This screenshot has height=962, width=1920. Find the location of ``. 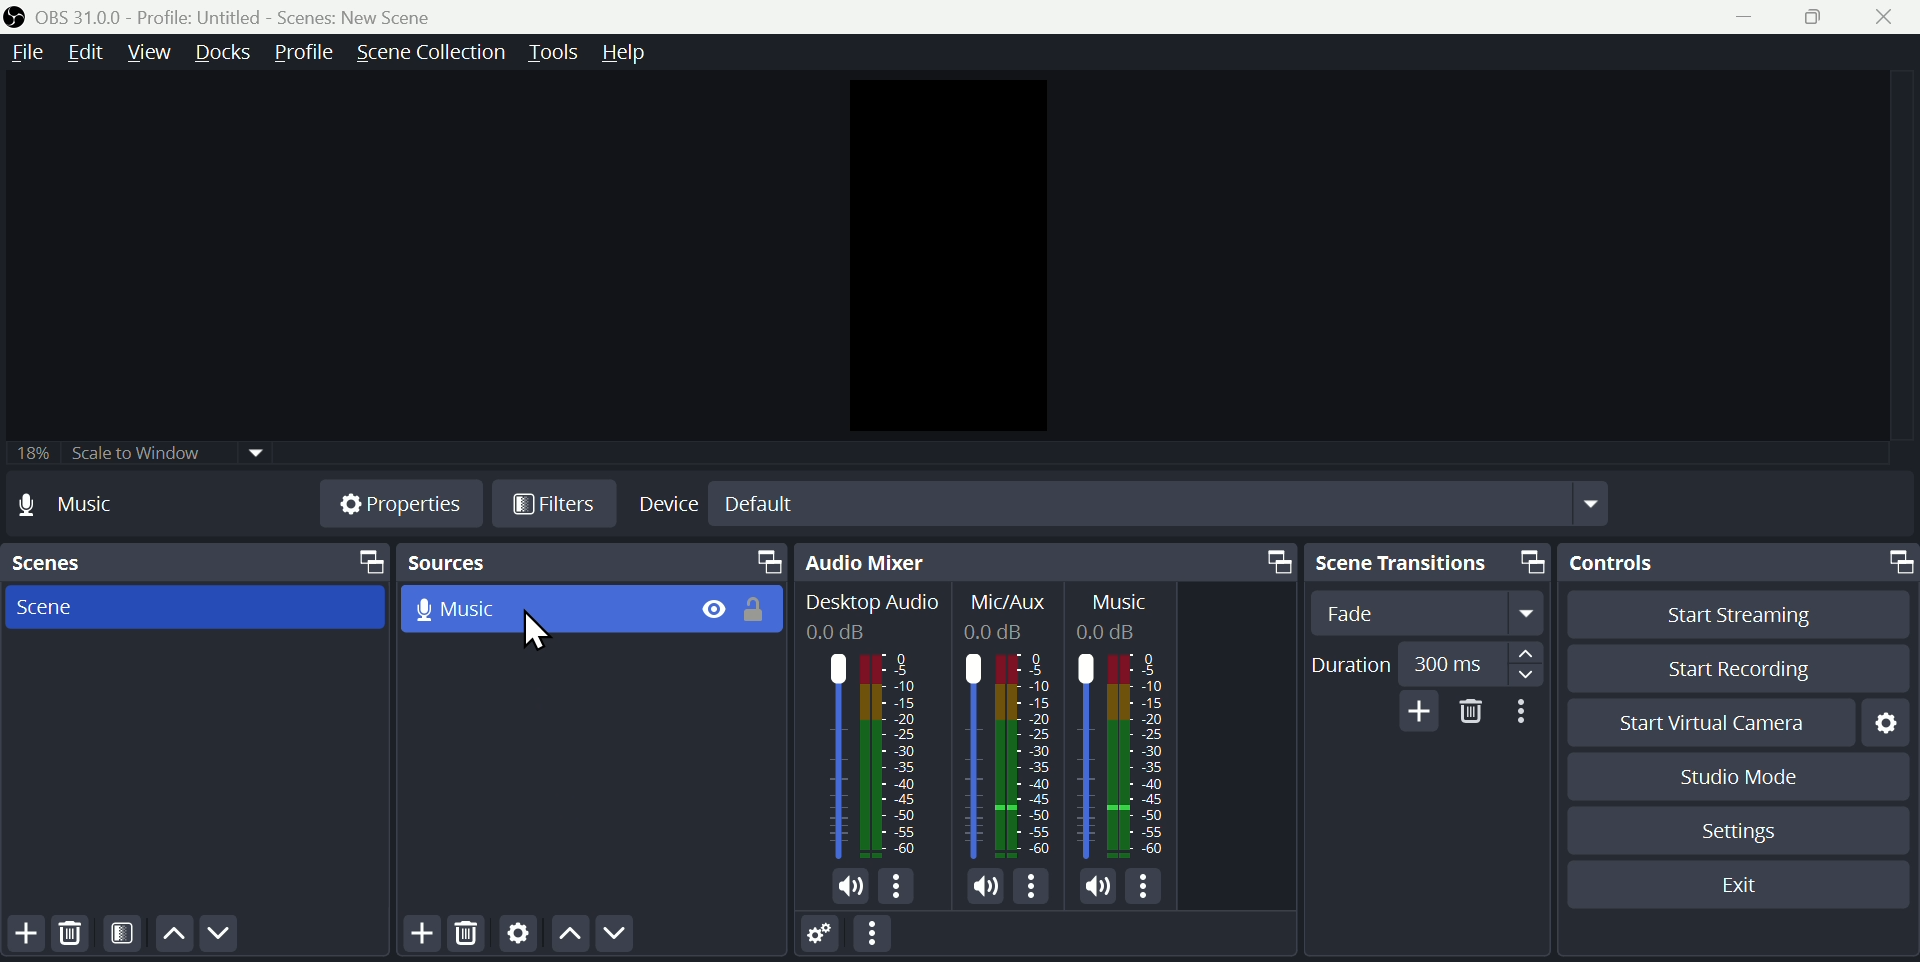

 is located at coordinates (1118, 753).